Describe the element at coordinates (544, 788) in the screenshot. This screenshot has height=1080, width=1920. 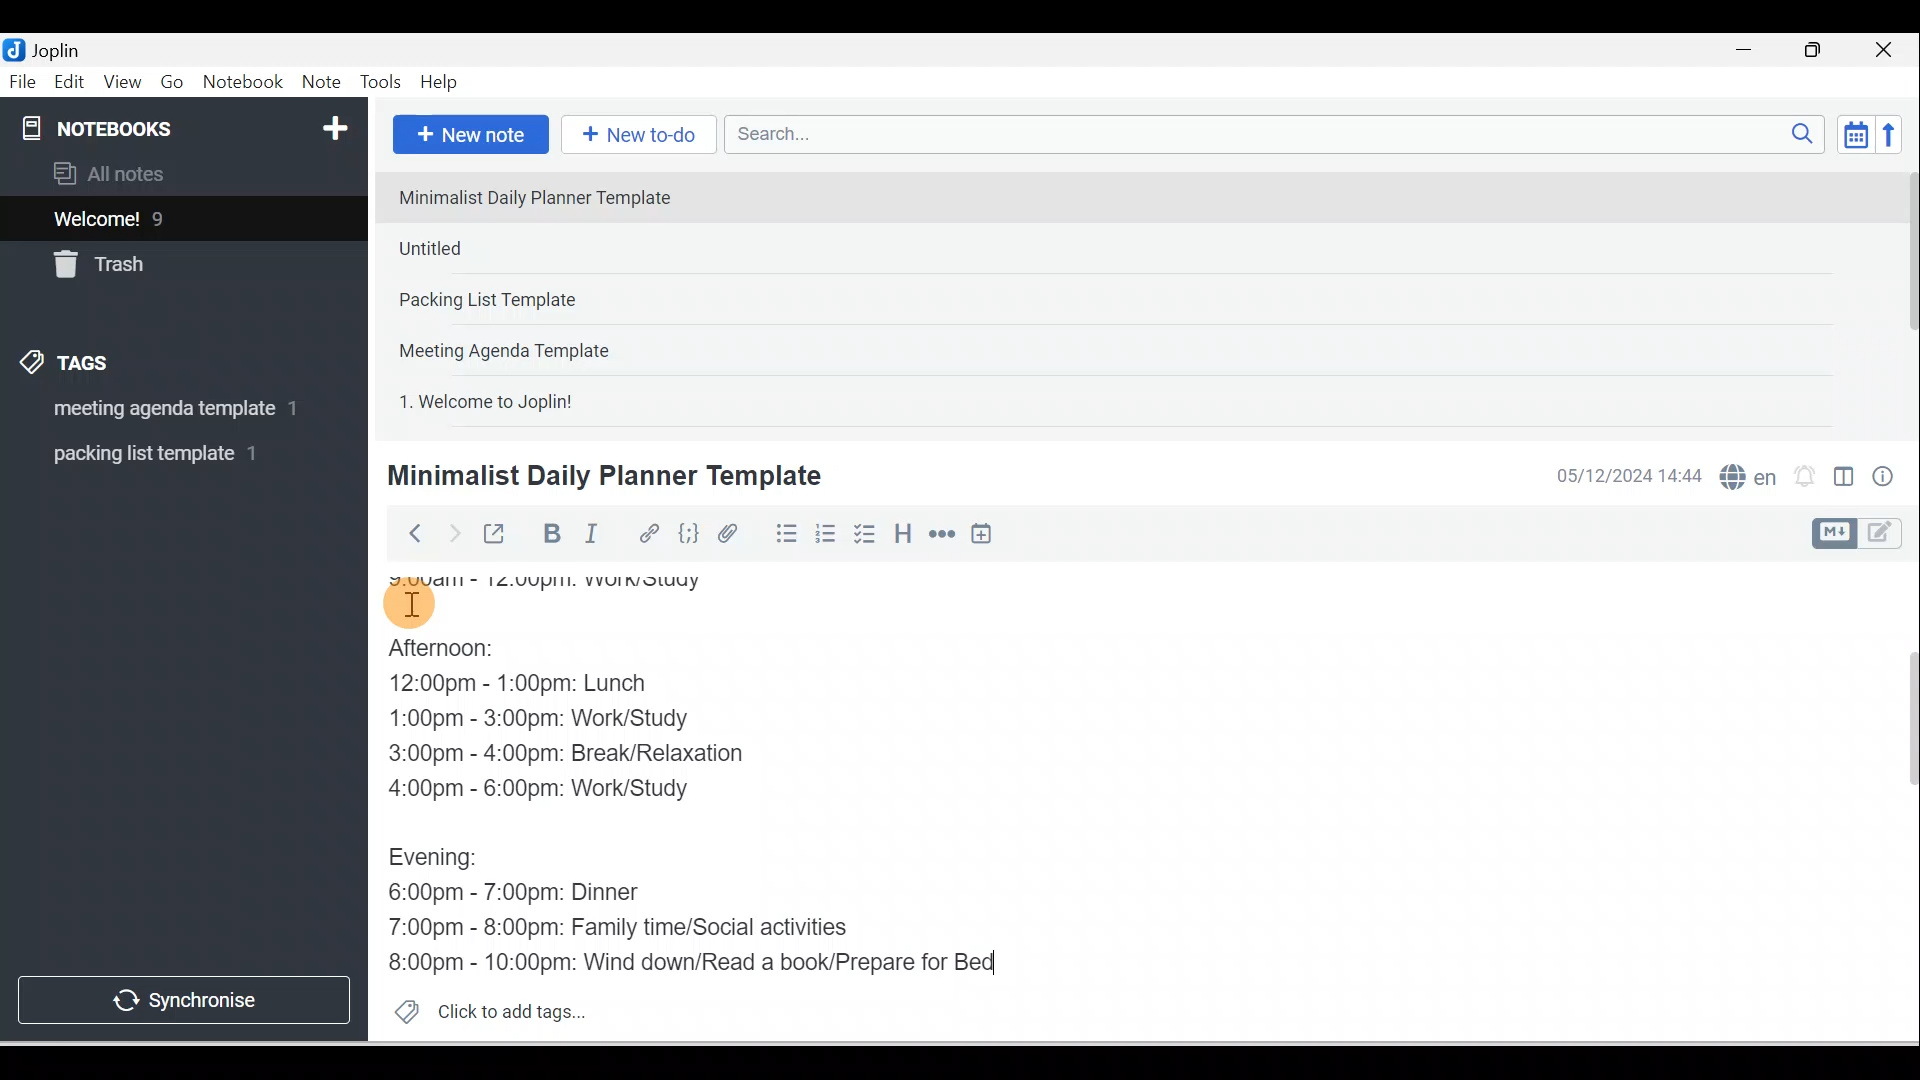
I see `4:00pm - 6:00pm: Work/Study` at that location.